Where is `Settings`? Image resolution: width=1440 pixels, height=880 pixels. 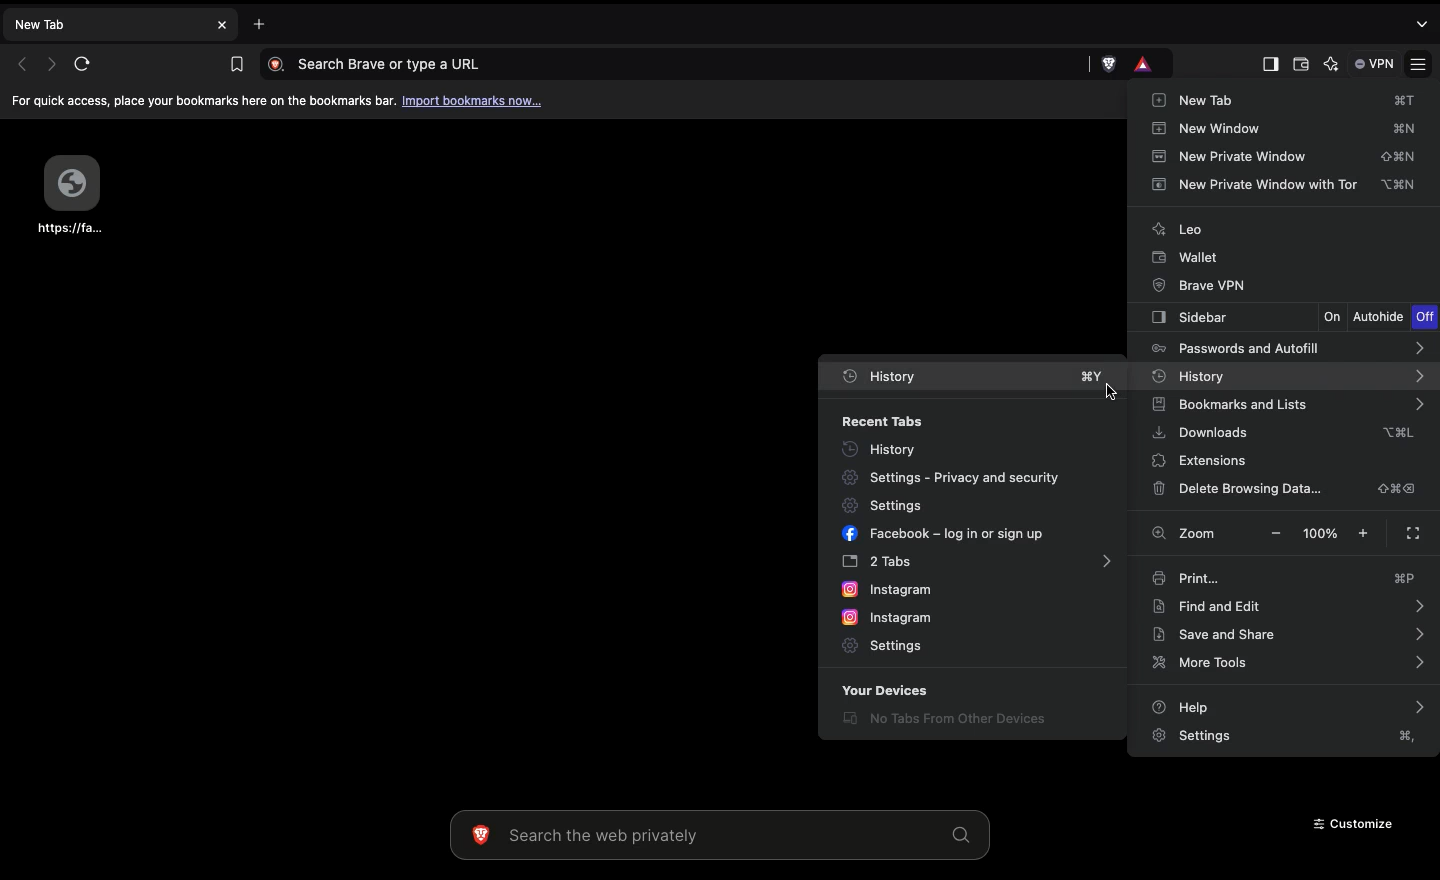 Settings is located at coordinates (1422, 64).